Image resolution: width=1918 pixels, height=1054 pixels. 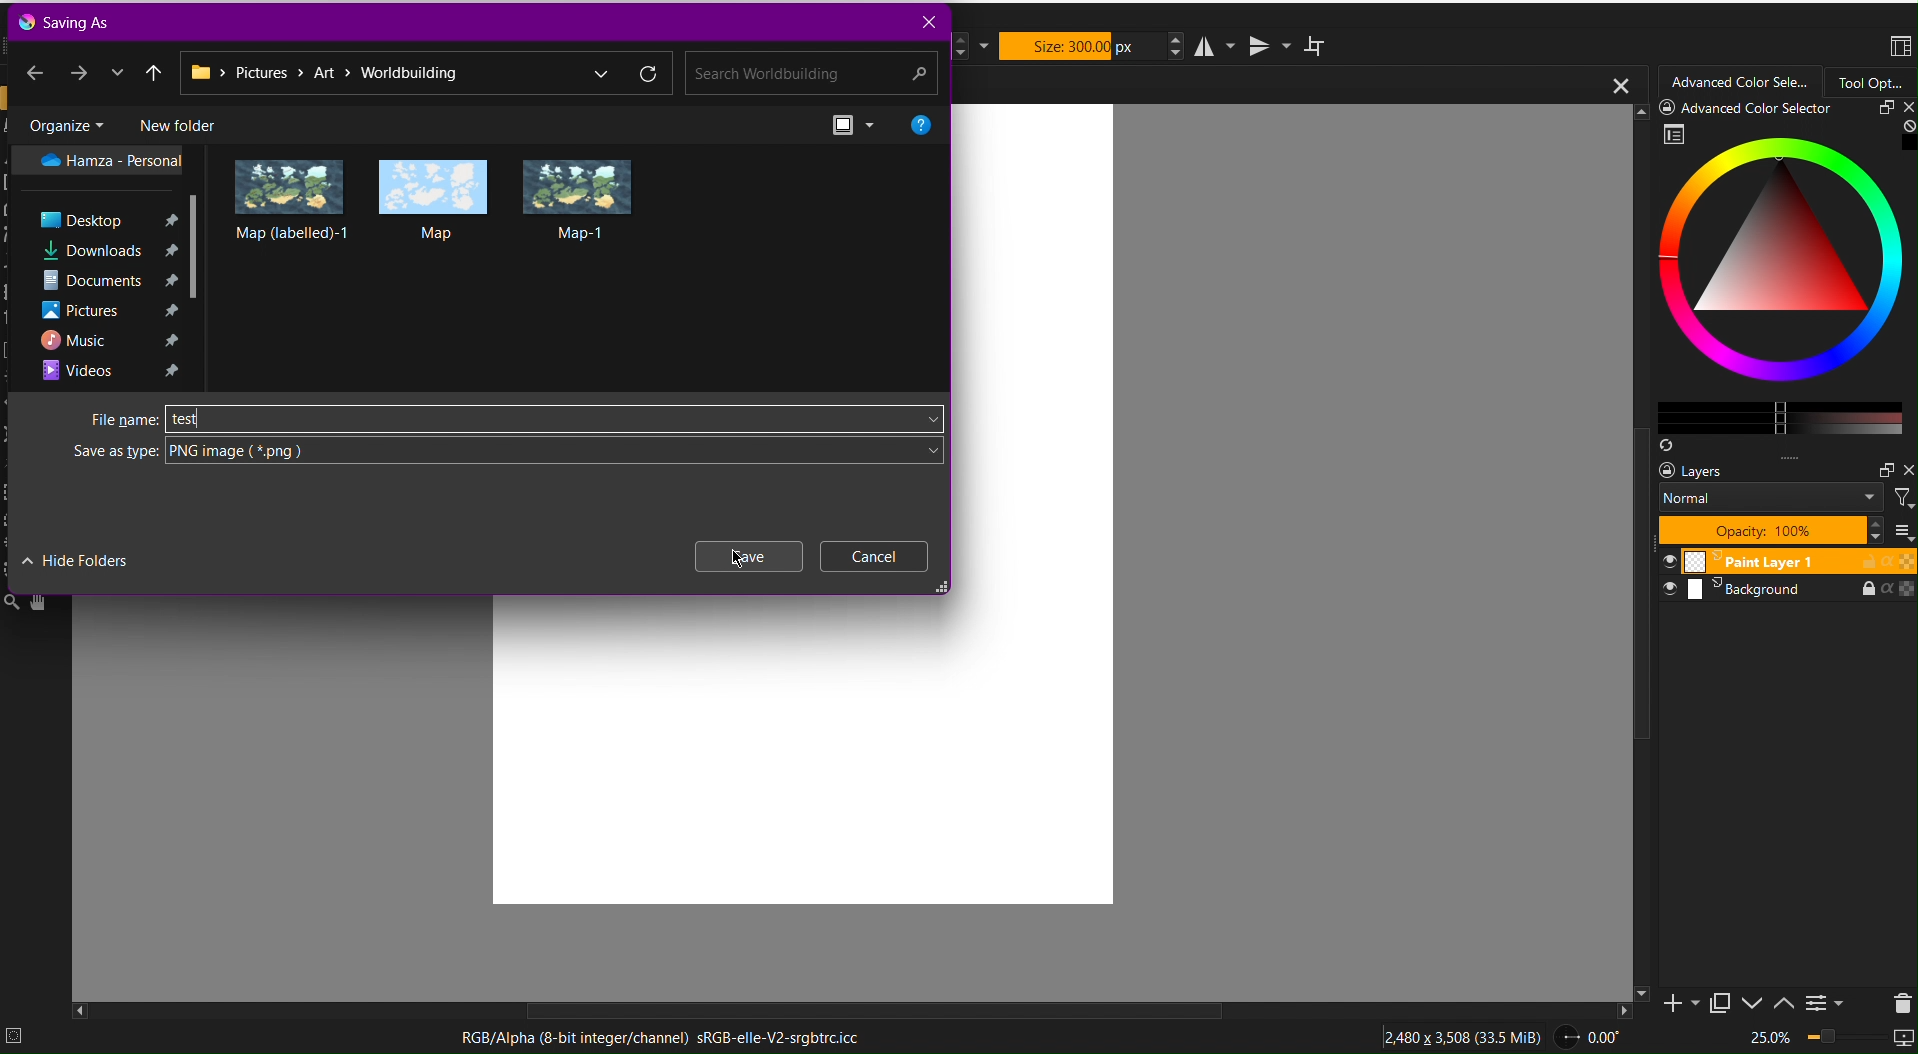 I want to click on Advanced Color Selector, so click(x=1741, y=83).